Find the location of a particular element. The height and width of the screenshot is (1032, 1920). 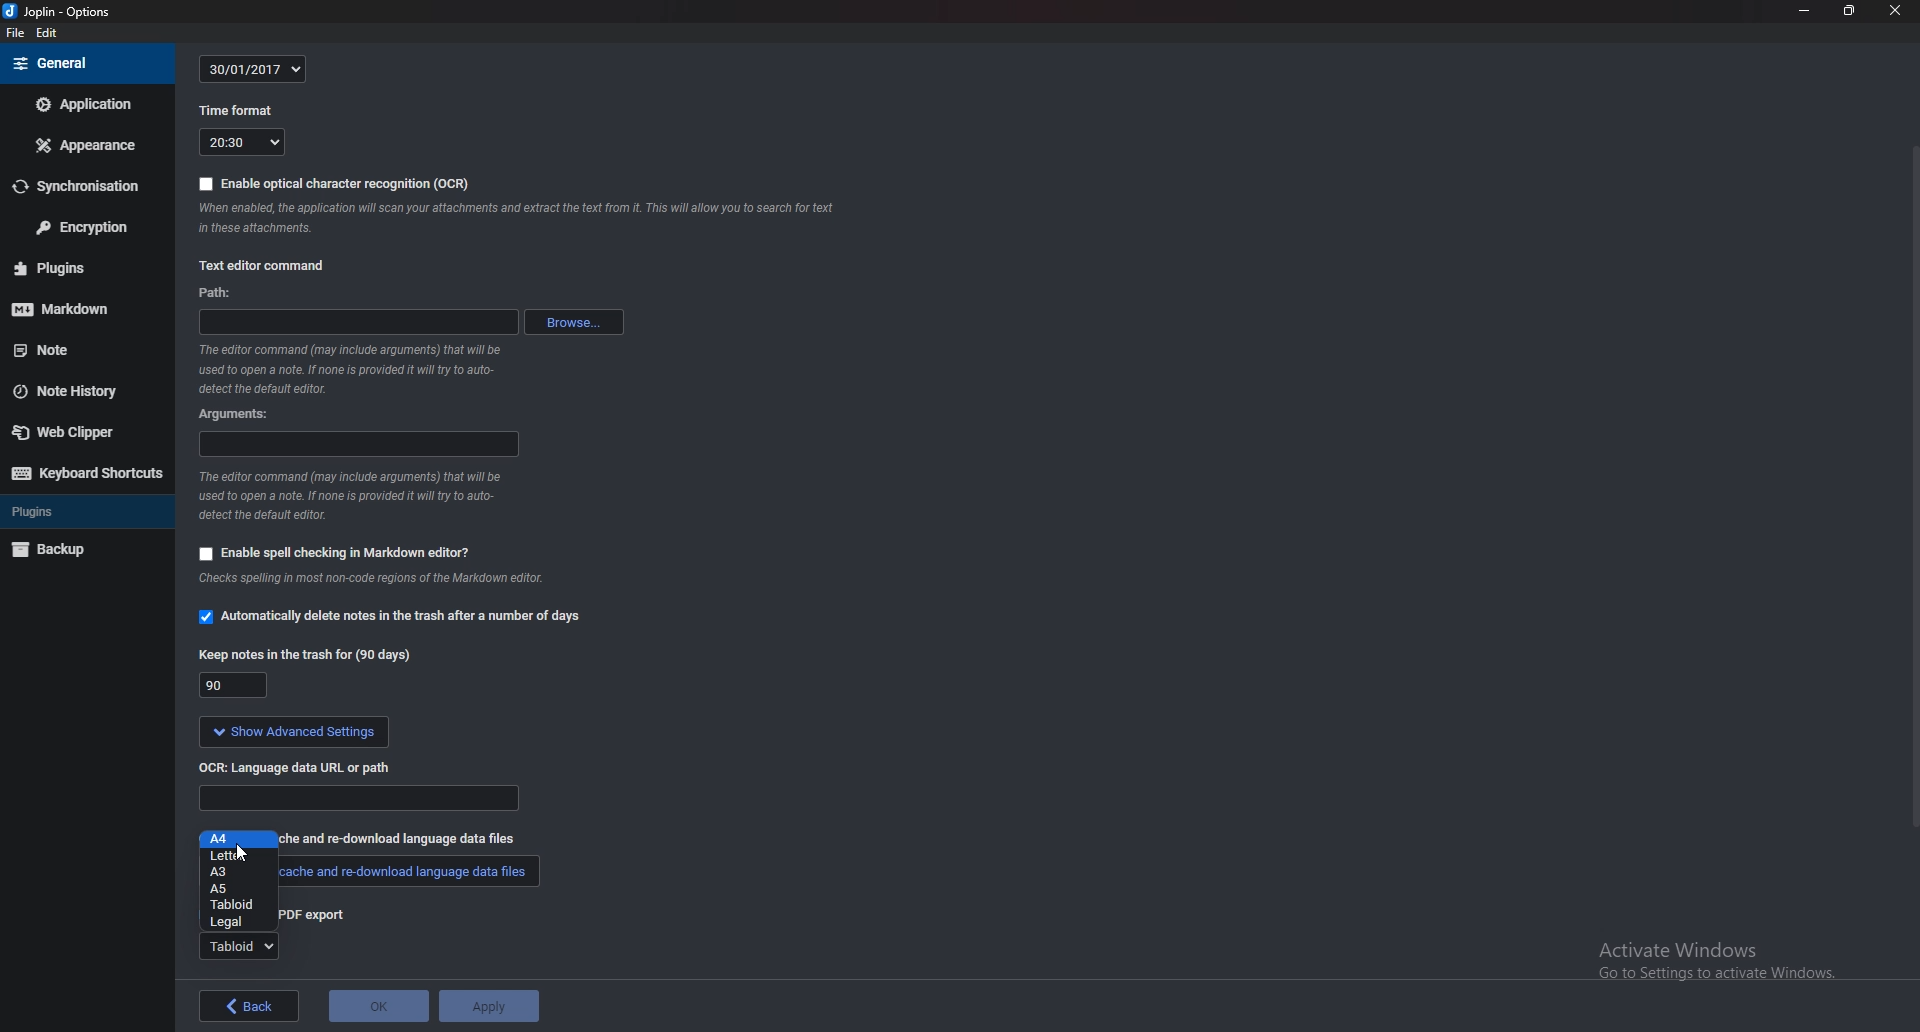

path is located at coordinates (222, 293).